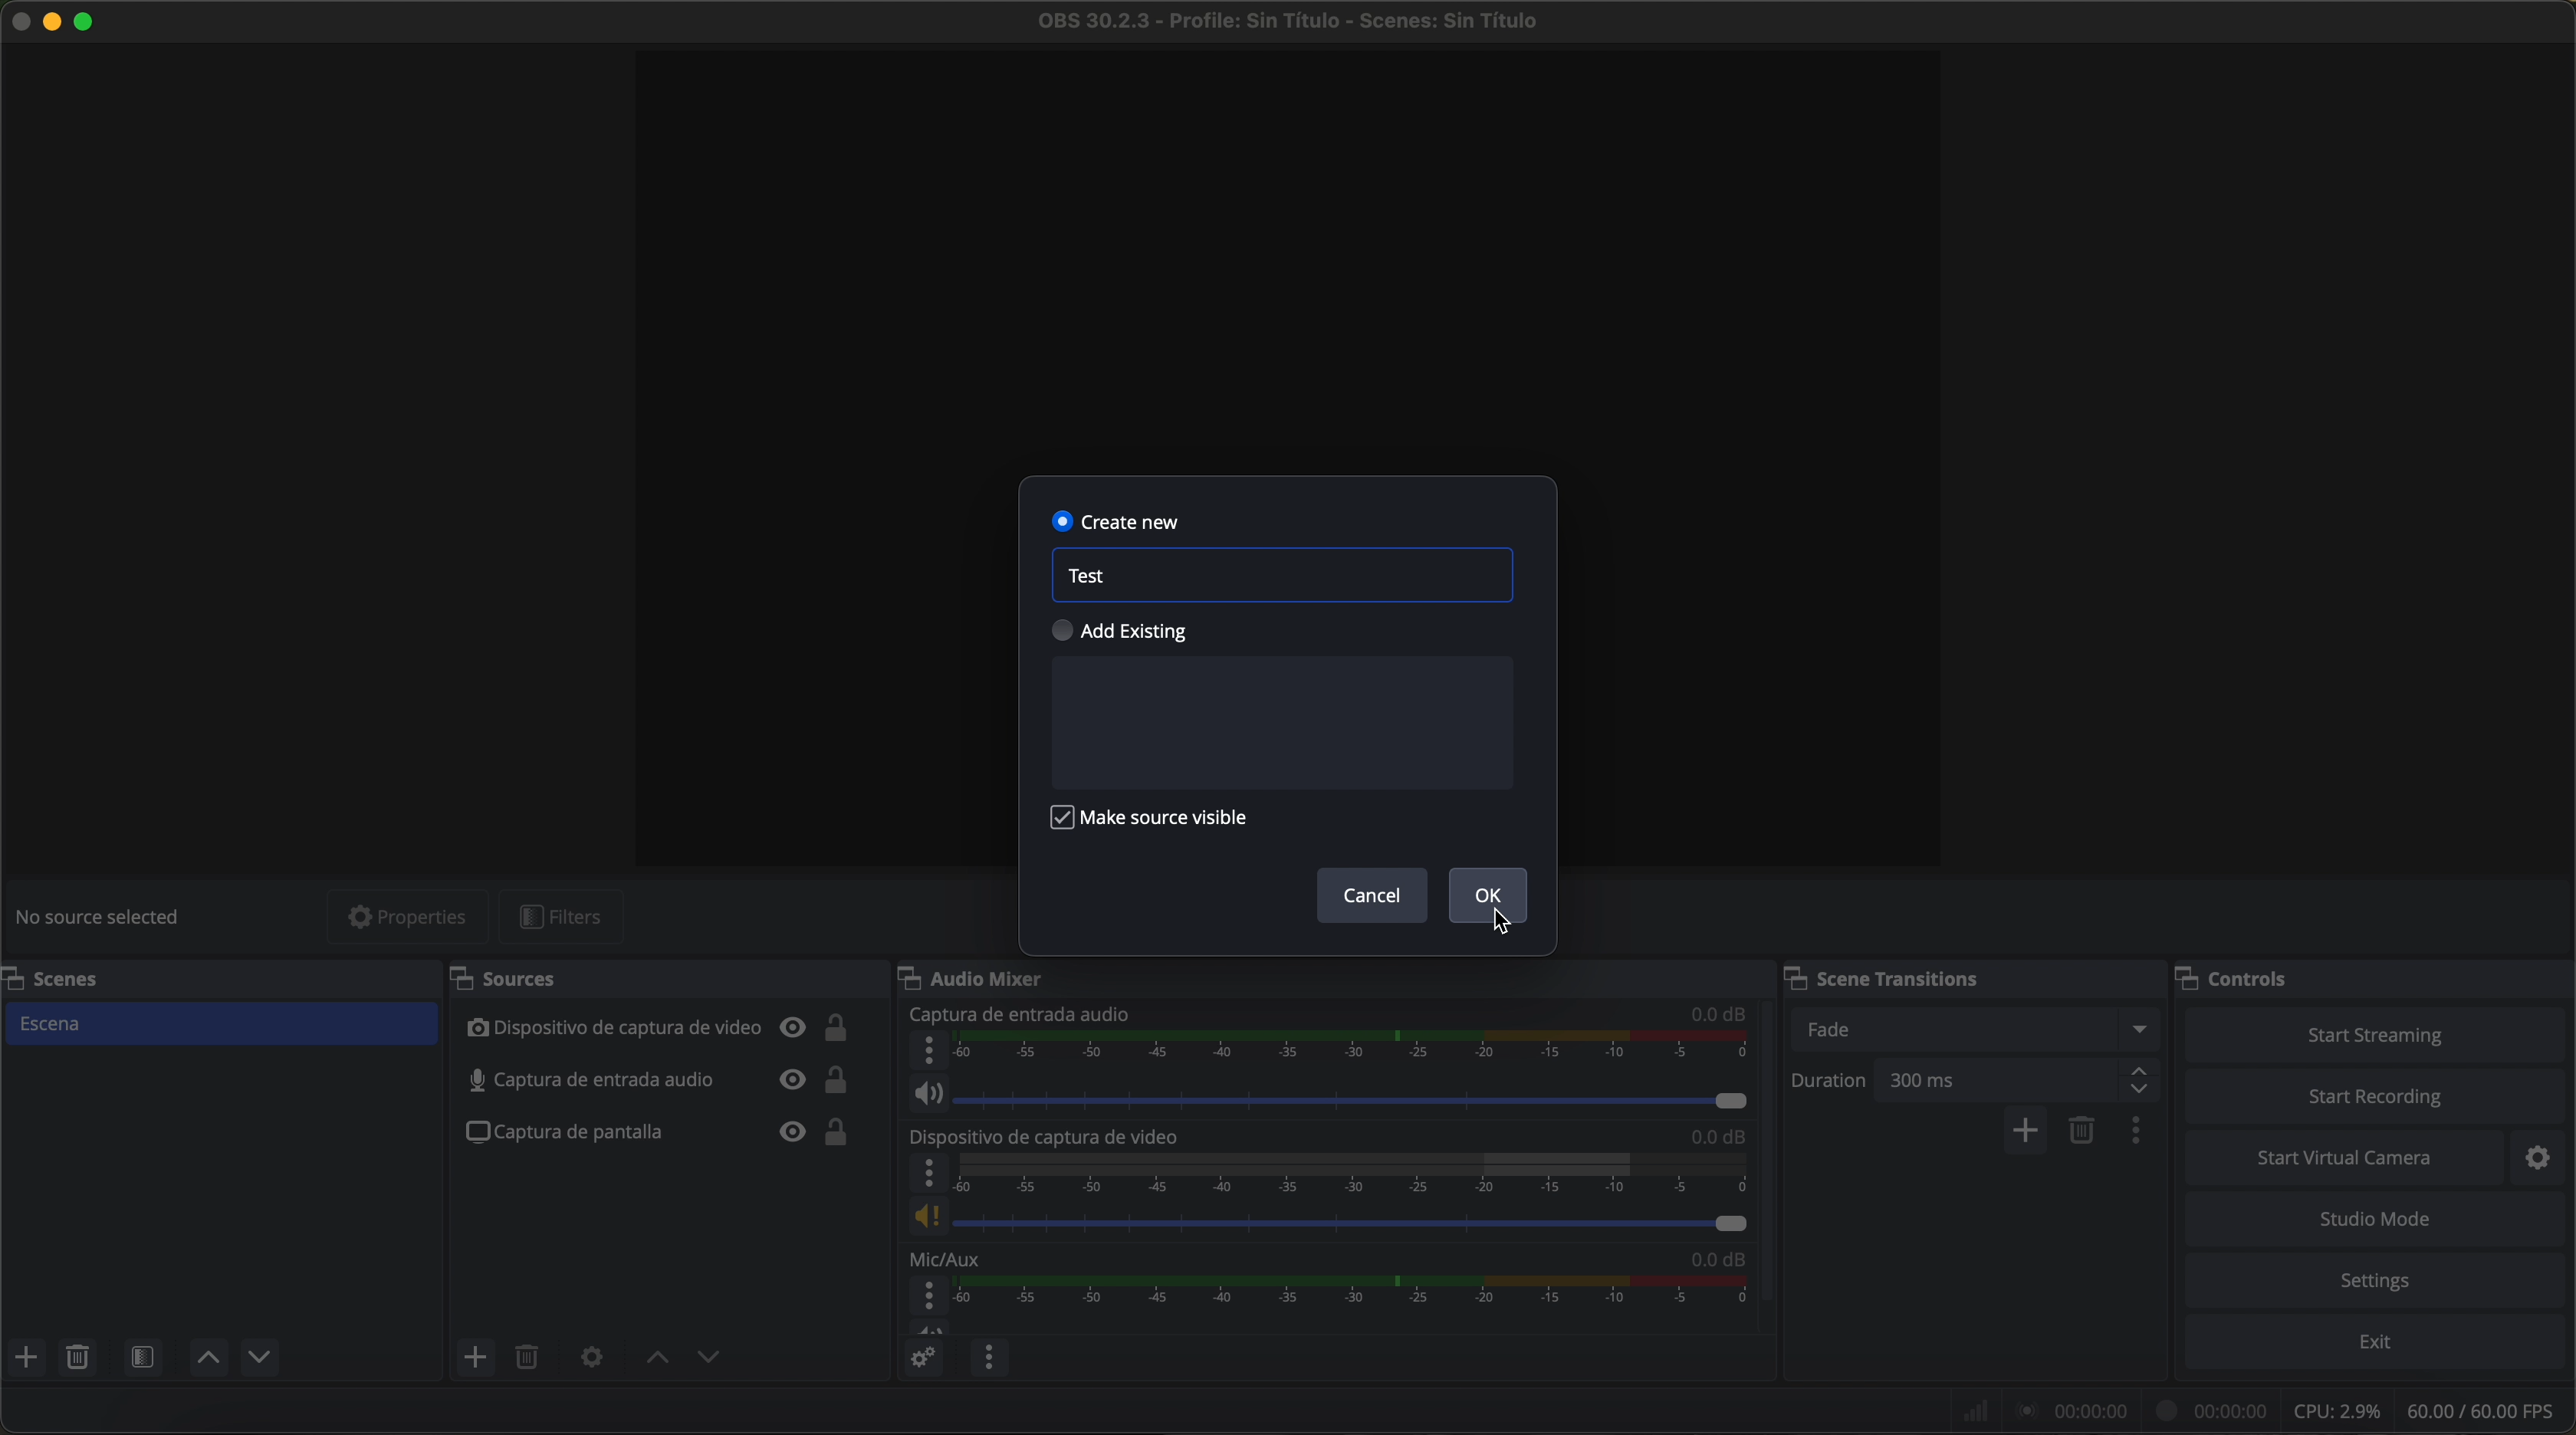 This screenshot has height=1435, width=2576. Describe the element at coordinates (531, 1357) in the screenshot. I see `remove selected source` at that location.